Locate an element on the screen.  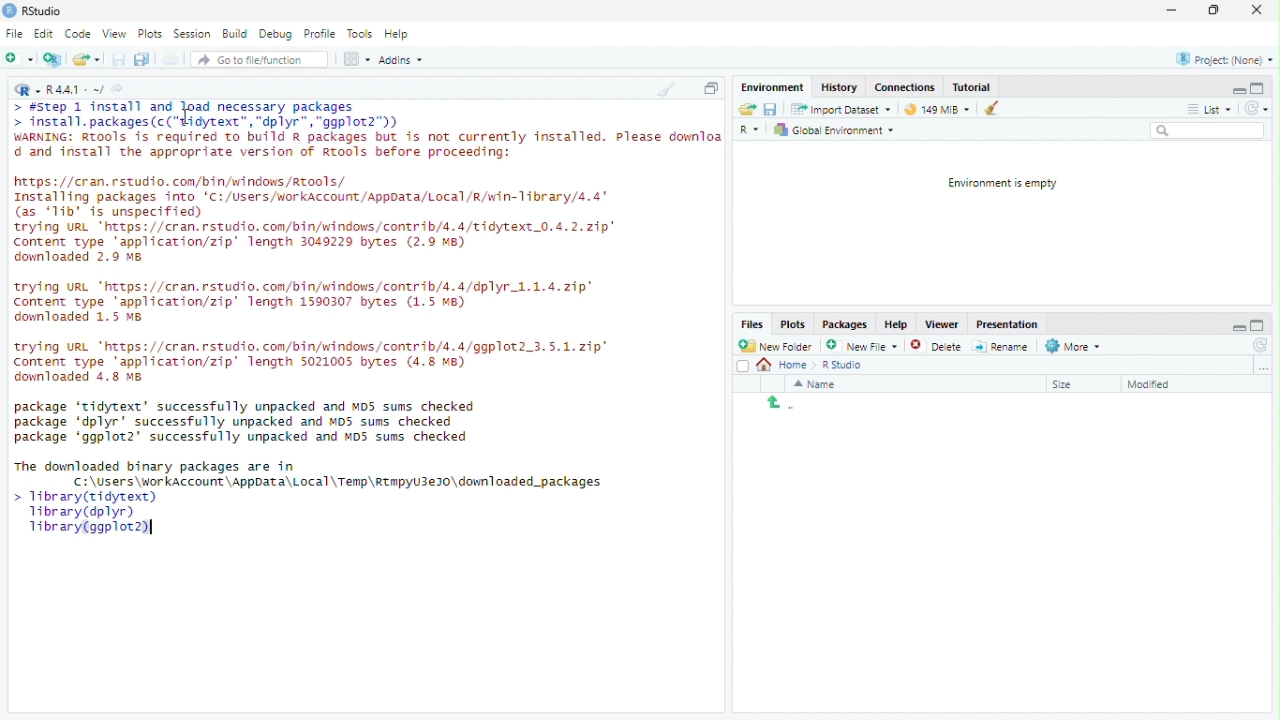
Modified is located at coordinates (1153, 385).